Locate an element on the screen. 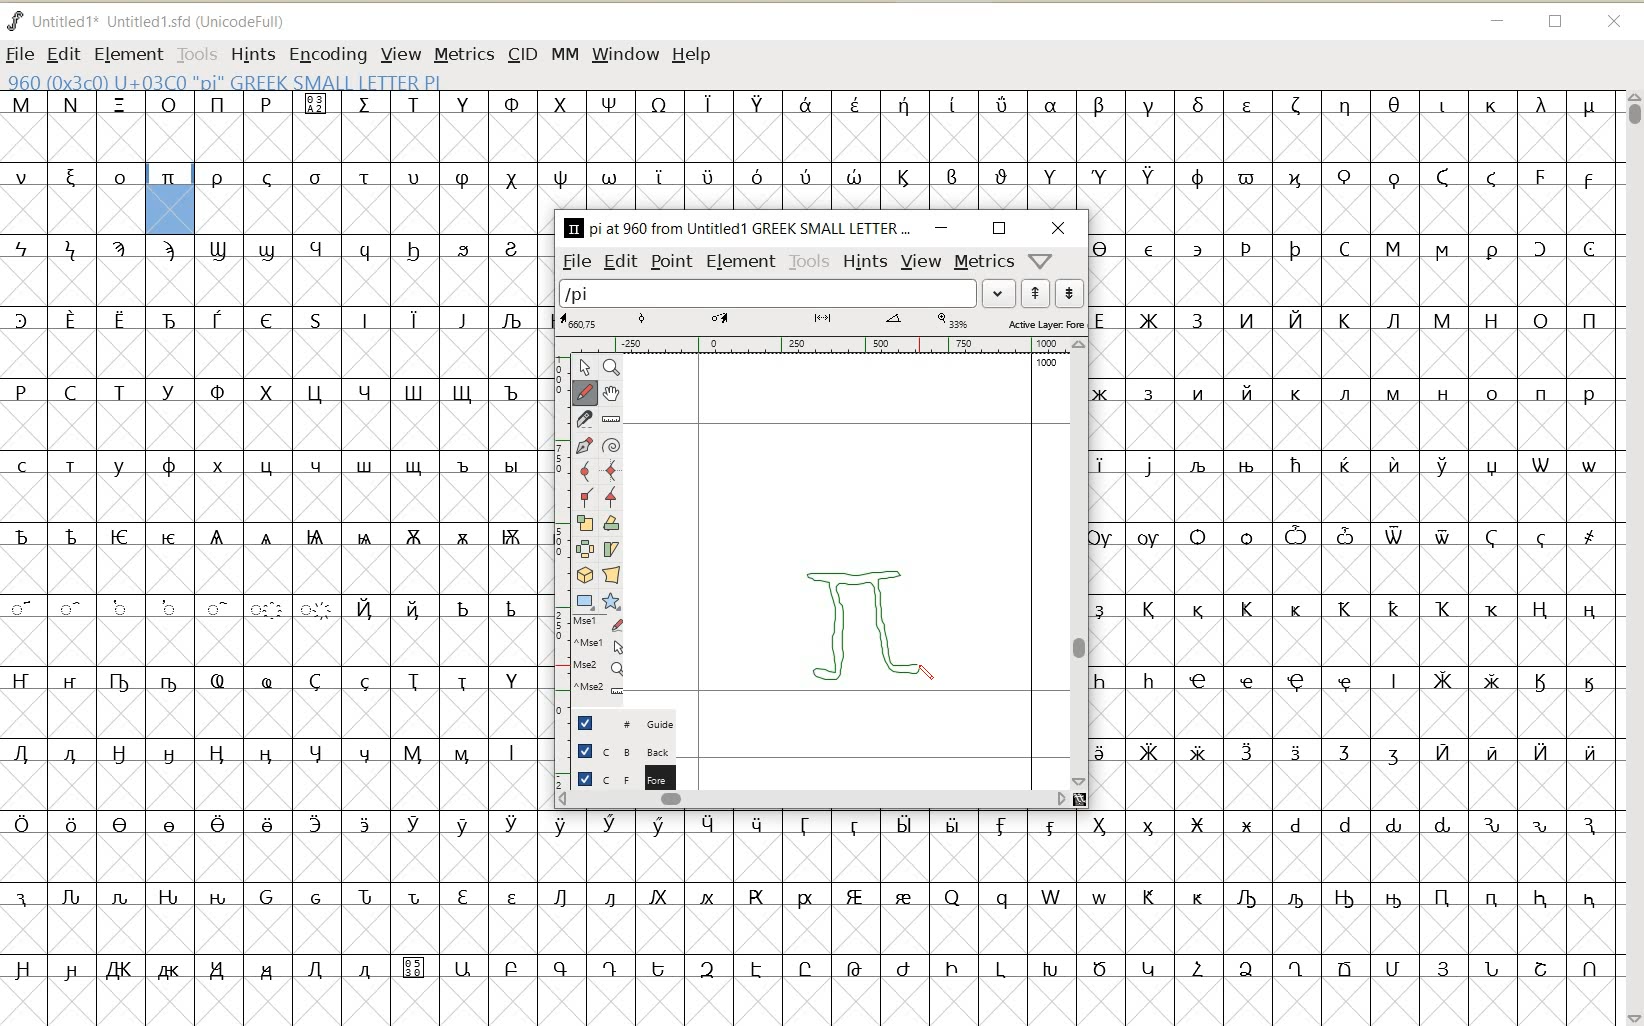 Image resolution: width=1644 pixels, height=1026 pixels. FILE is located at coordinates (576, 262).